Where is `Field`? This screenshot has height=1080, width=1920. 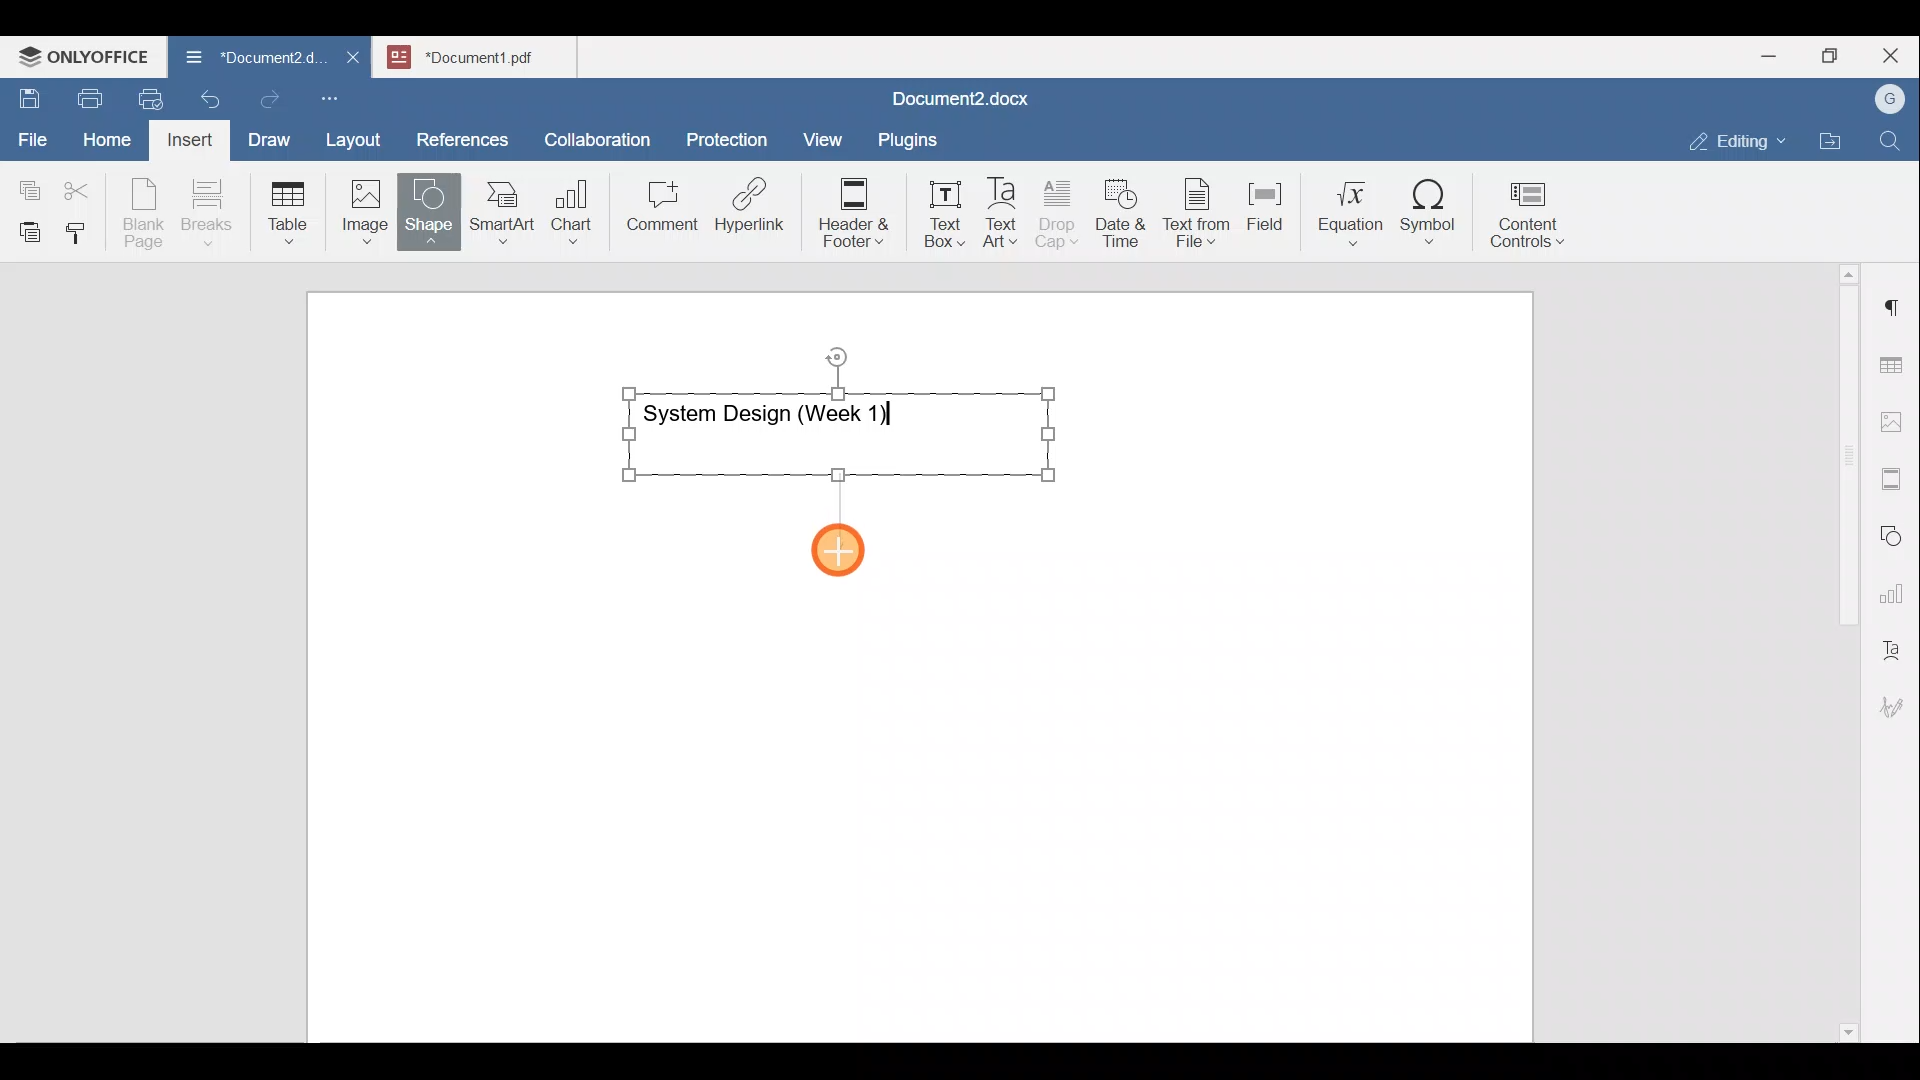
Field is located at coordinates (1265, 203).